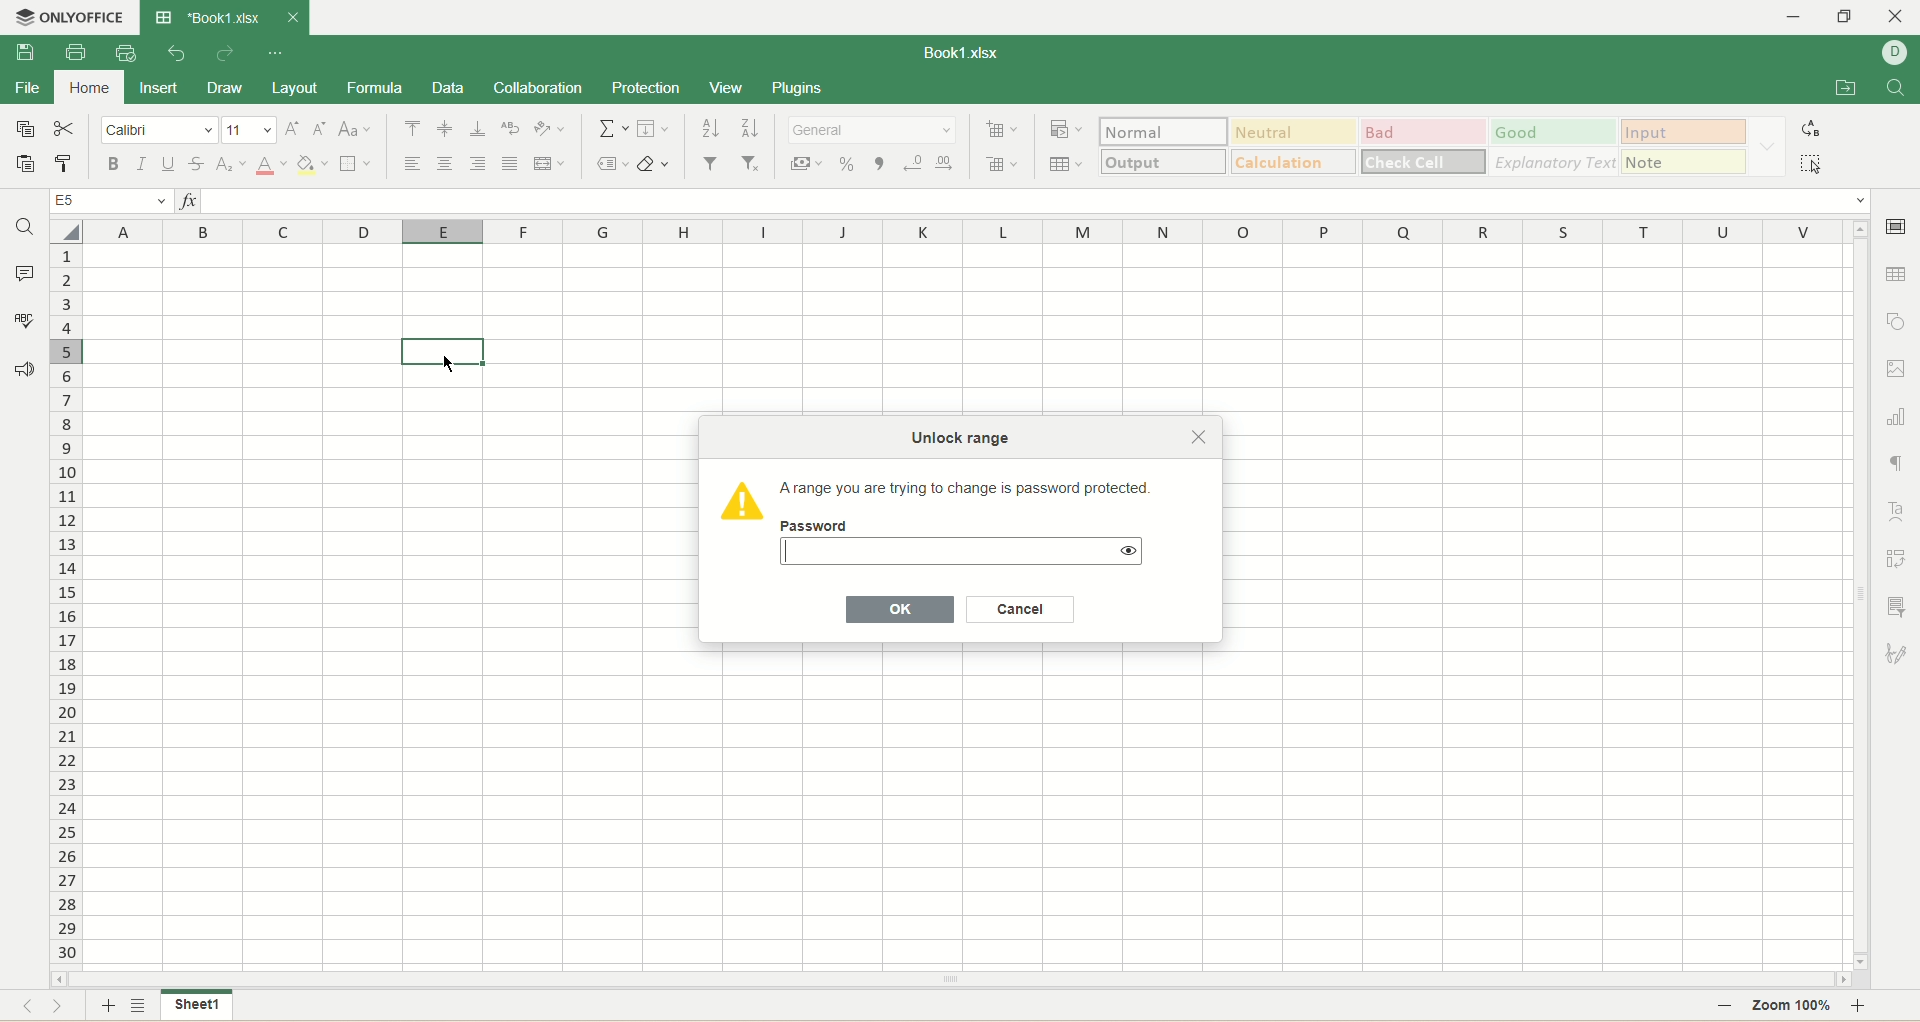 This screenshot has height=1022, width=1920. What do you see at coordinates (970, 54) in the screenshot?
I see `book1.xlsx` at bounding box center [970, 54].